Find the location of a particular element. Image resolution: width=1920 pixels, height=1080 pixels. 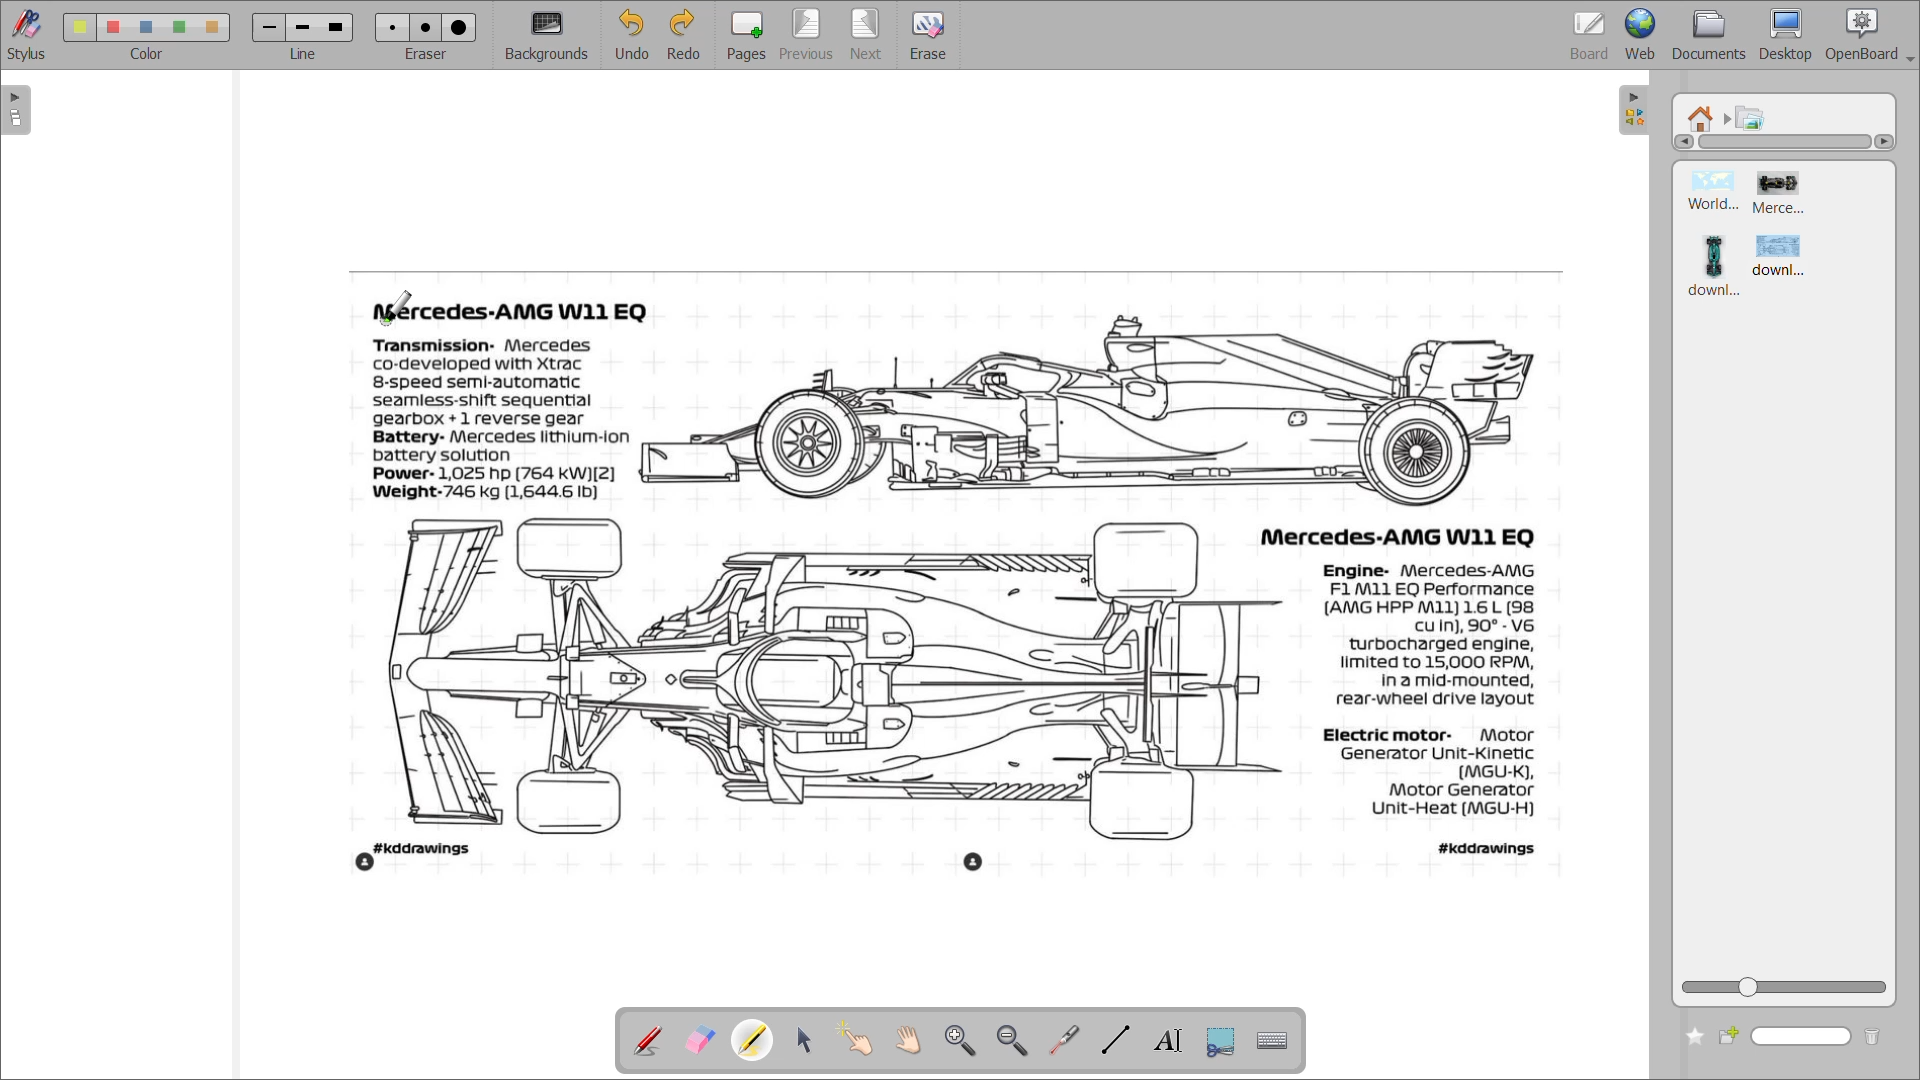

select and modify objects is located at coordinates (811, 1041).